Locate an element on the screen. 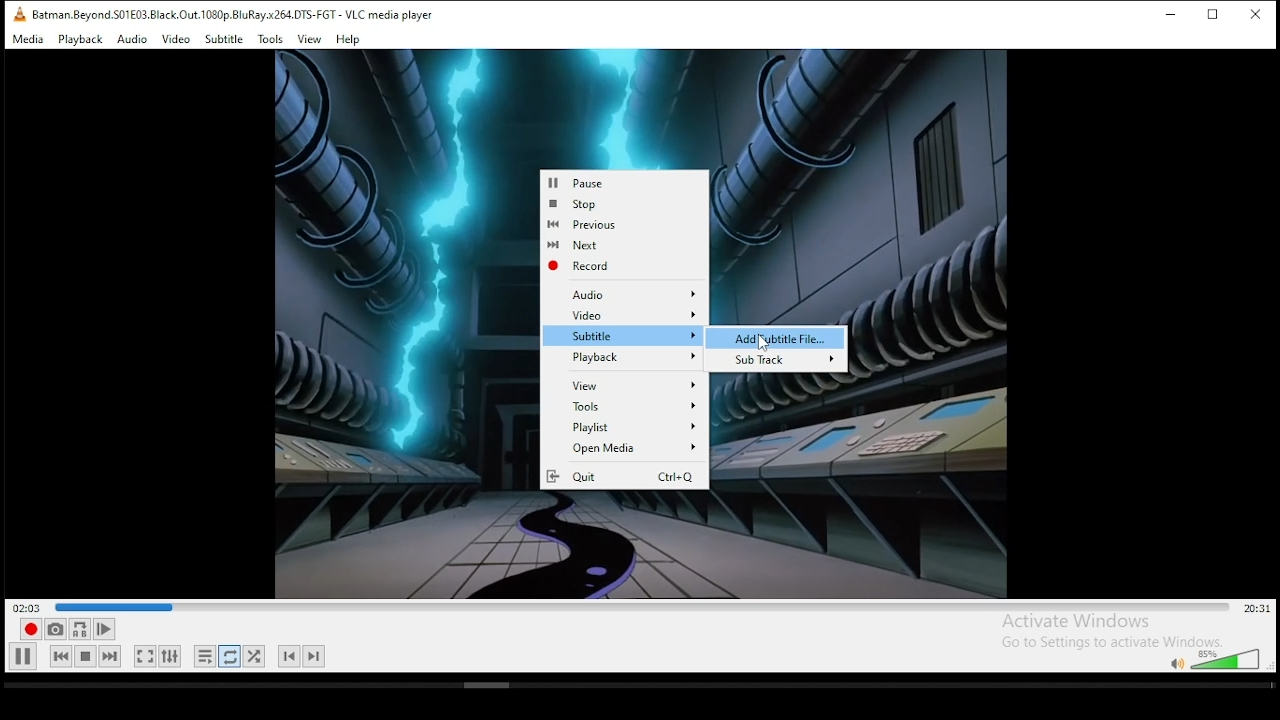 The height and width of the screenshot is (720, 1280). Quit is located at coordinates (577, 478).